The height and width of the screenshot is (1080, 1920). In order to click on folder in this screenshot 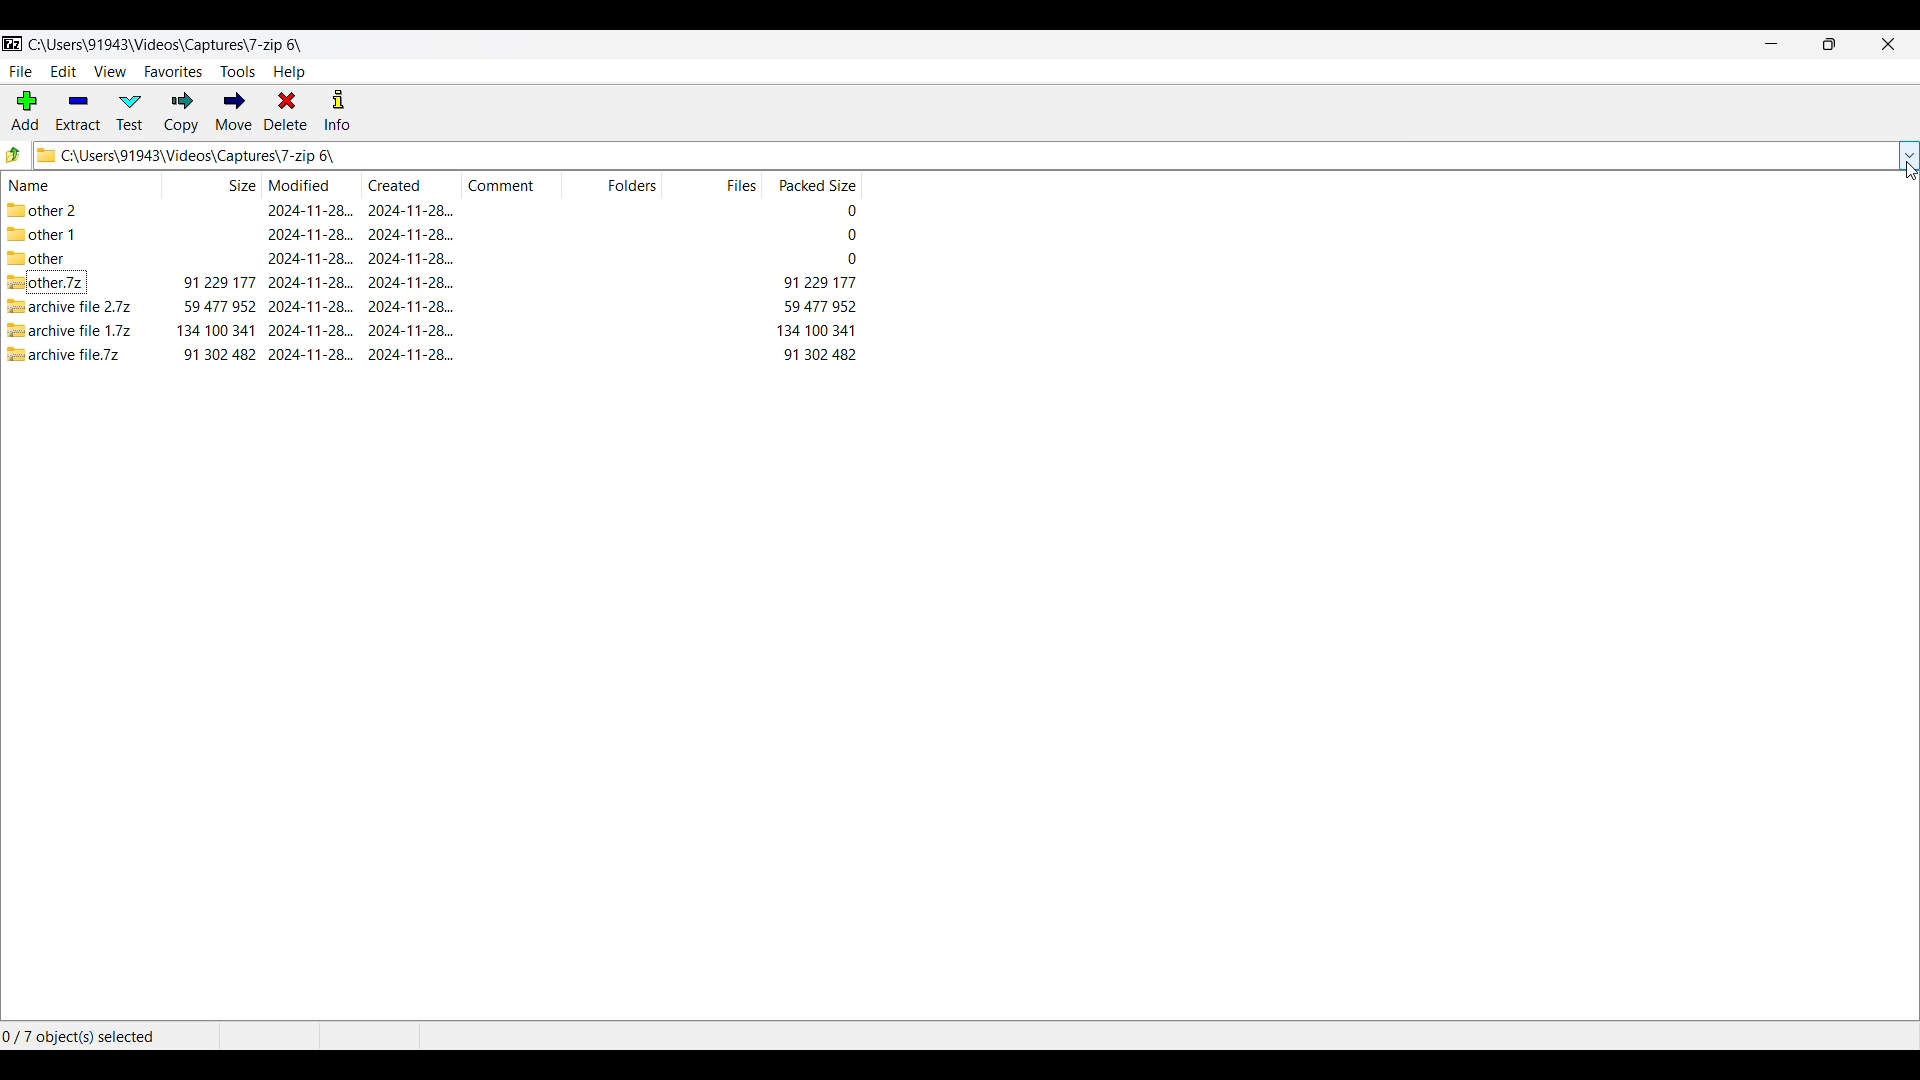, I will do `click(44, 234)`.